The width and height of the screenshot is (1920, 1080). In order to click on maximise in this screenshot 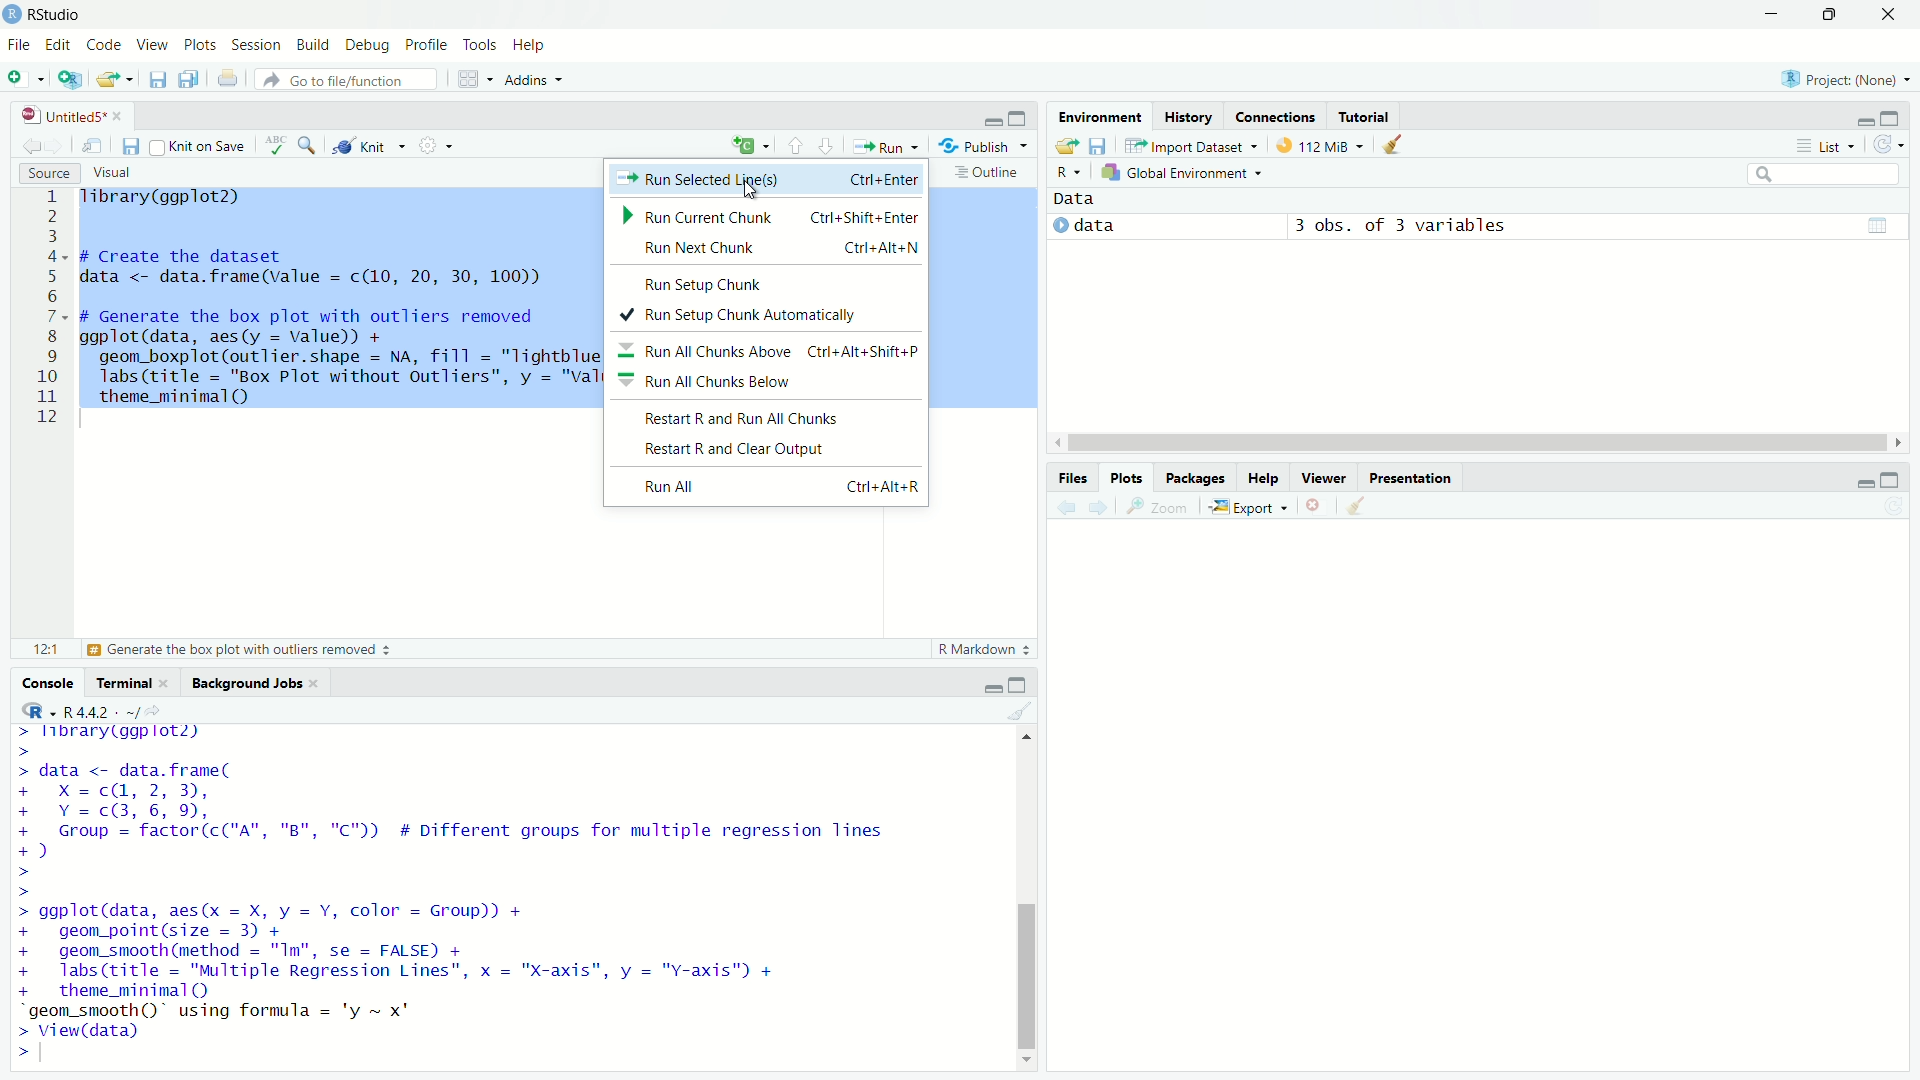, I will do `click(1892, 482)`.